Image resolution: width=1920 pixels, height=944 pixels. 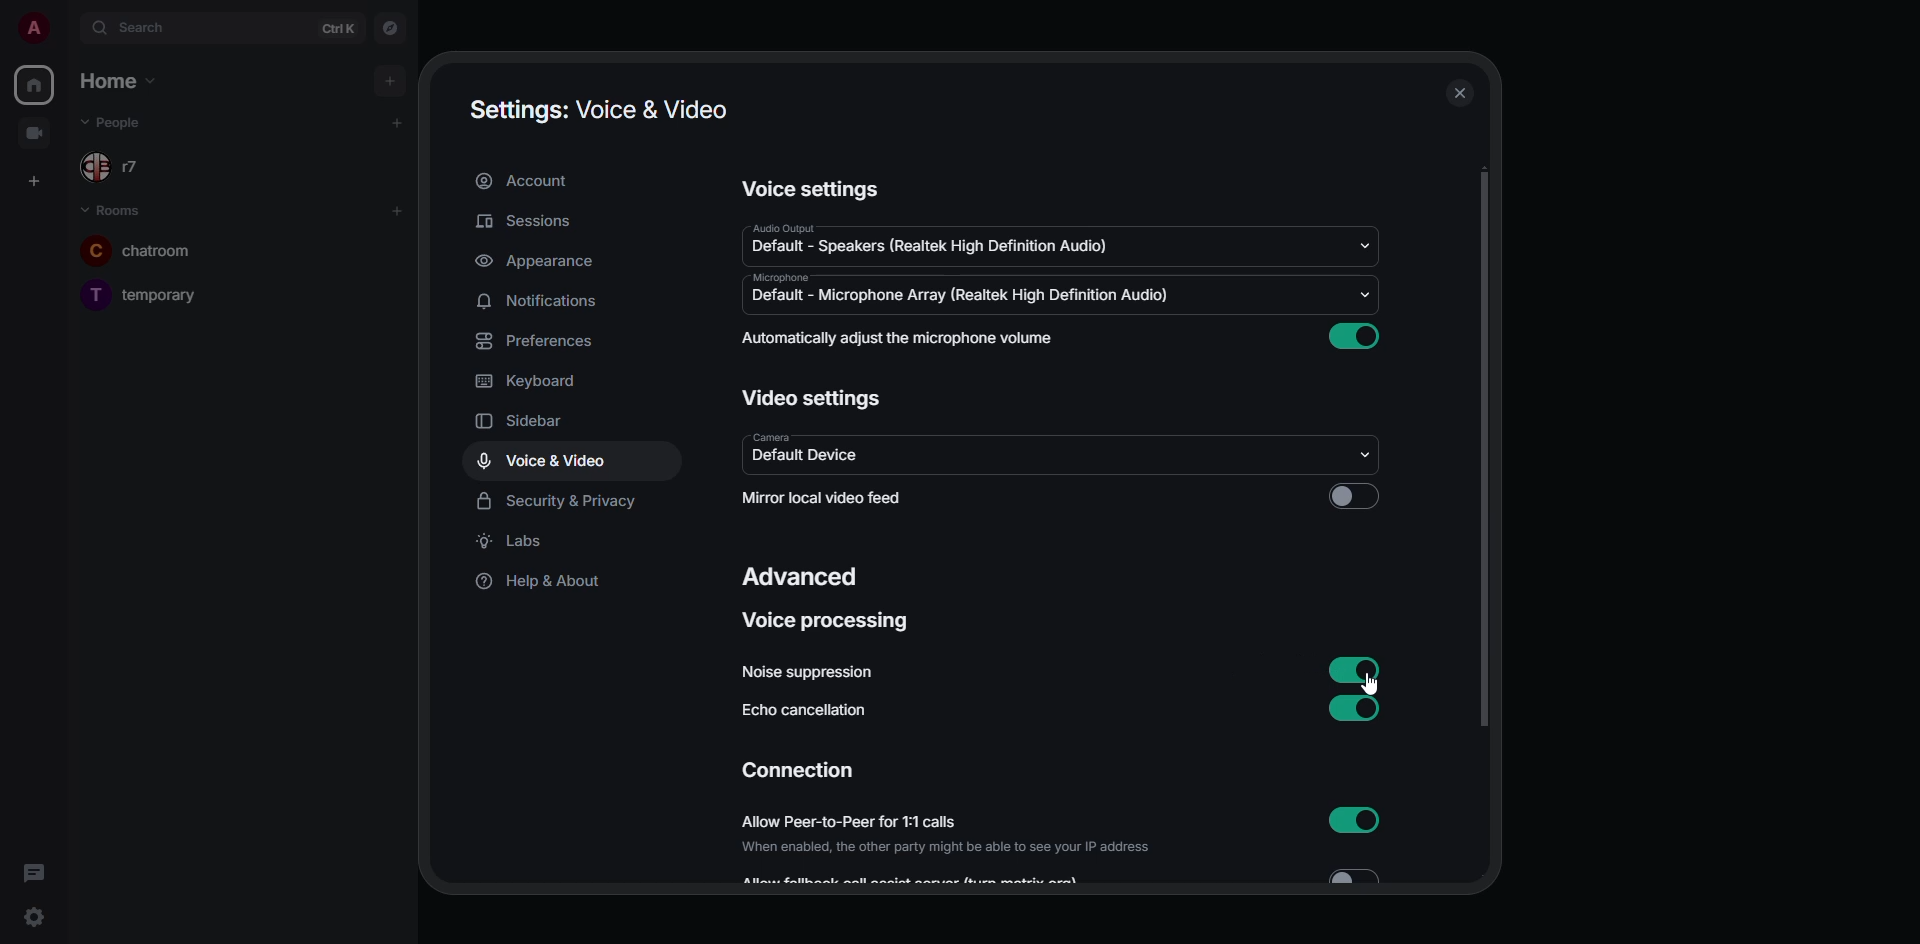 What do you see at coordinates (543, 581) in the screenshot?
I see `help & about` at bounding box center [543, 581].